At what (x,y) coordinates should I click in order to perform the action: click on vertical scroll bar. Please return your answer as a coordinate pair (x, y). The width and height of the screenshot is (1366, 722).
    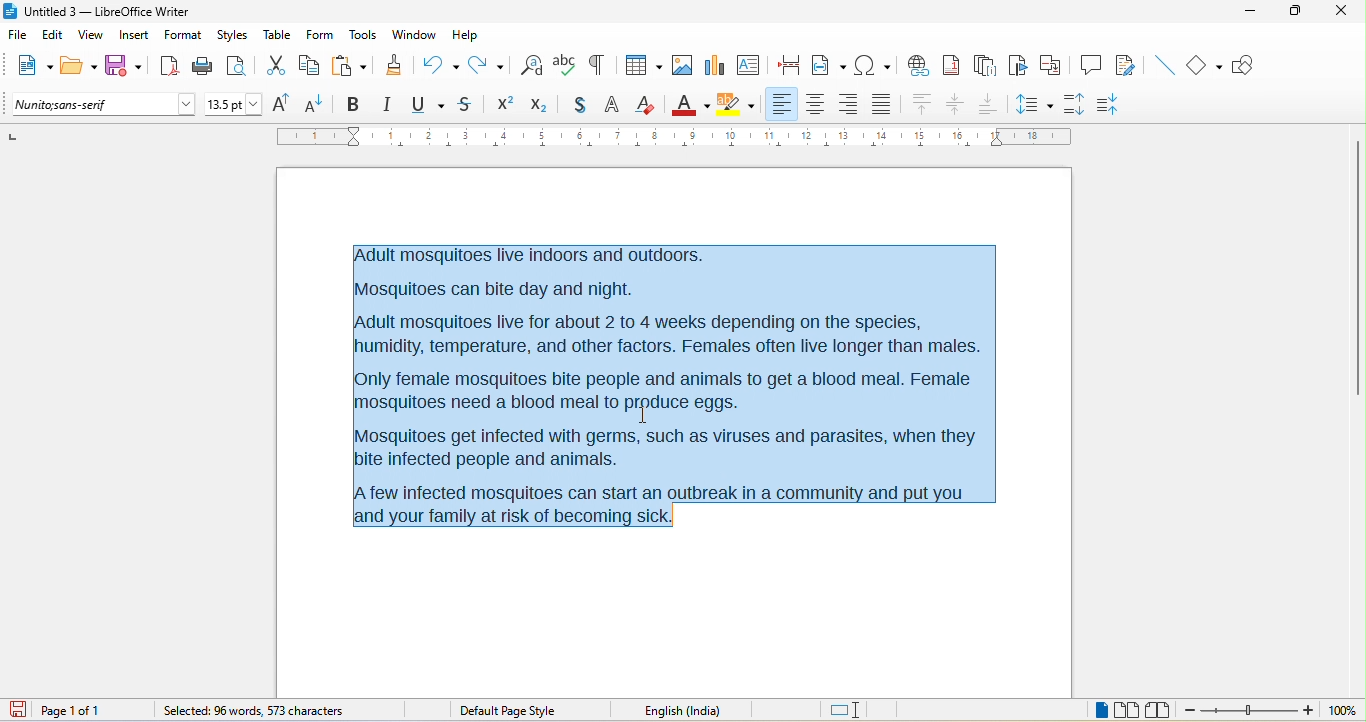
    Looking at the image, I should click on (1357, 266).